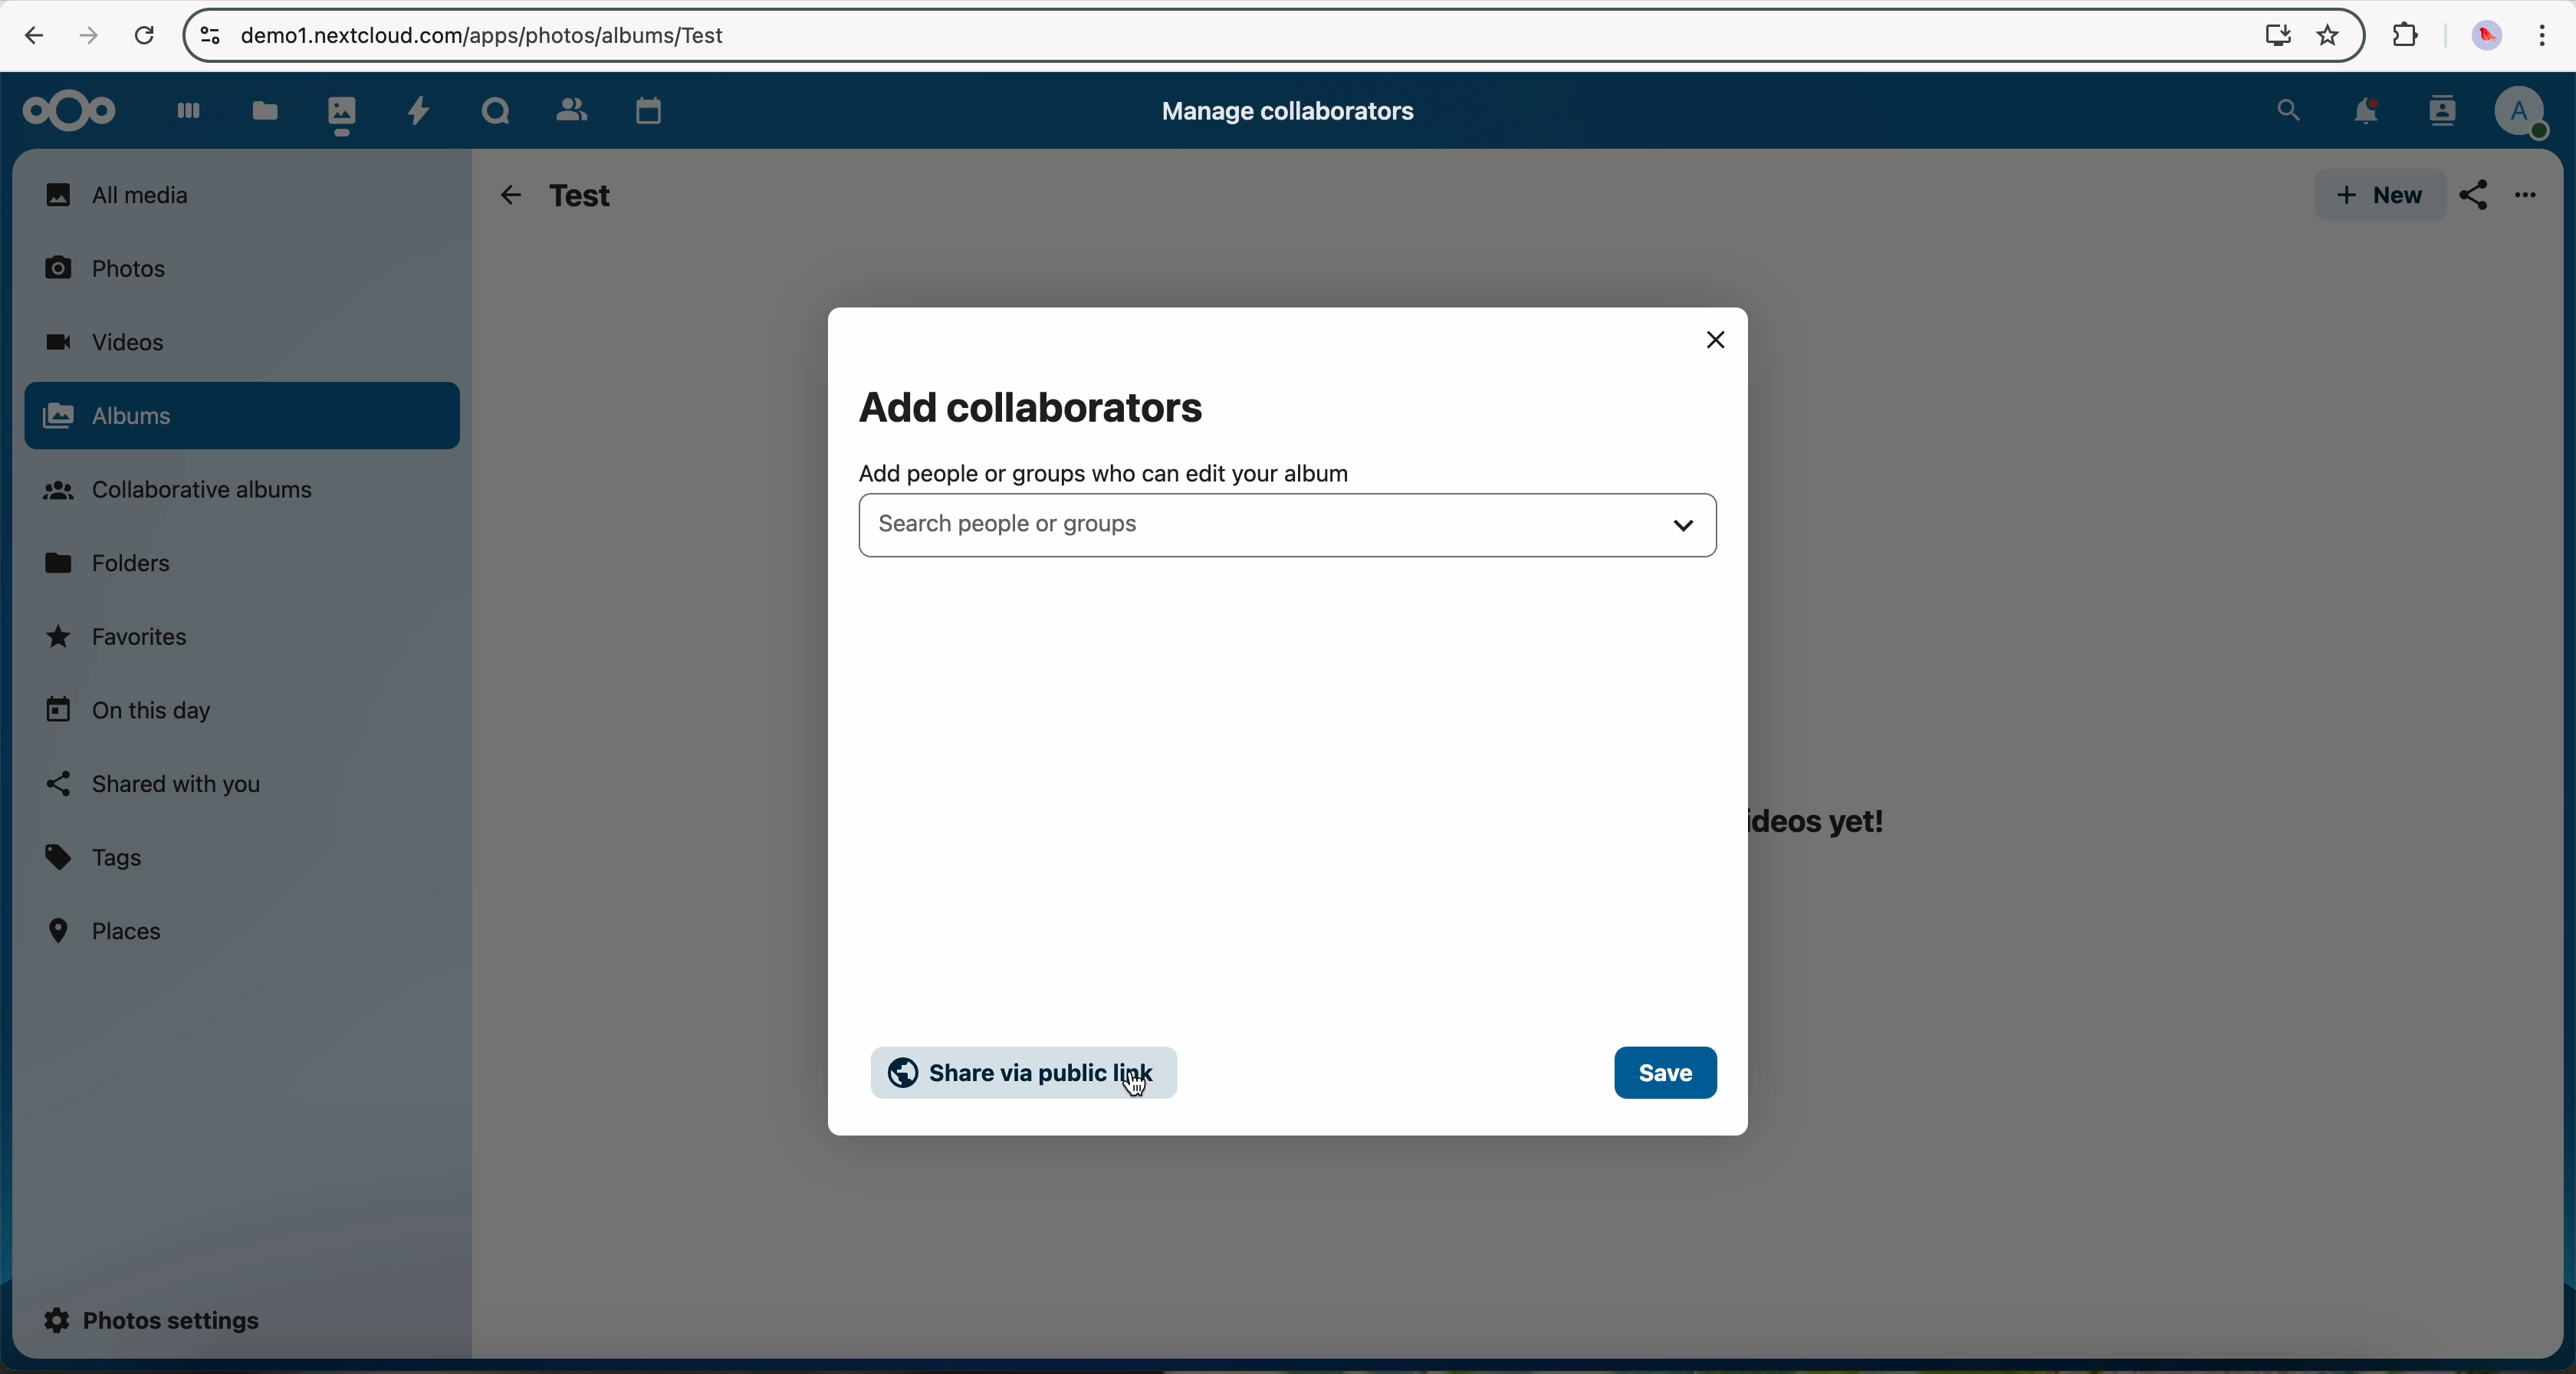 This screenshot has width=2576, height=1374. Describe the element at coordinates (2529, 200) in the screenshot. I see `more options` at that location.